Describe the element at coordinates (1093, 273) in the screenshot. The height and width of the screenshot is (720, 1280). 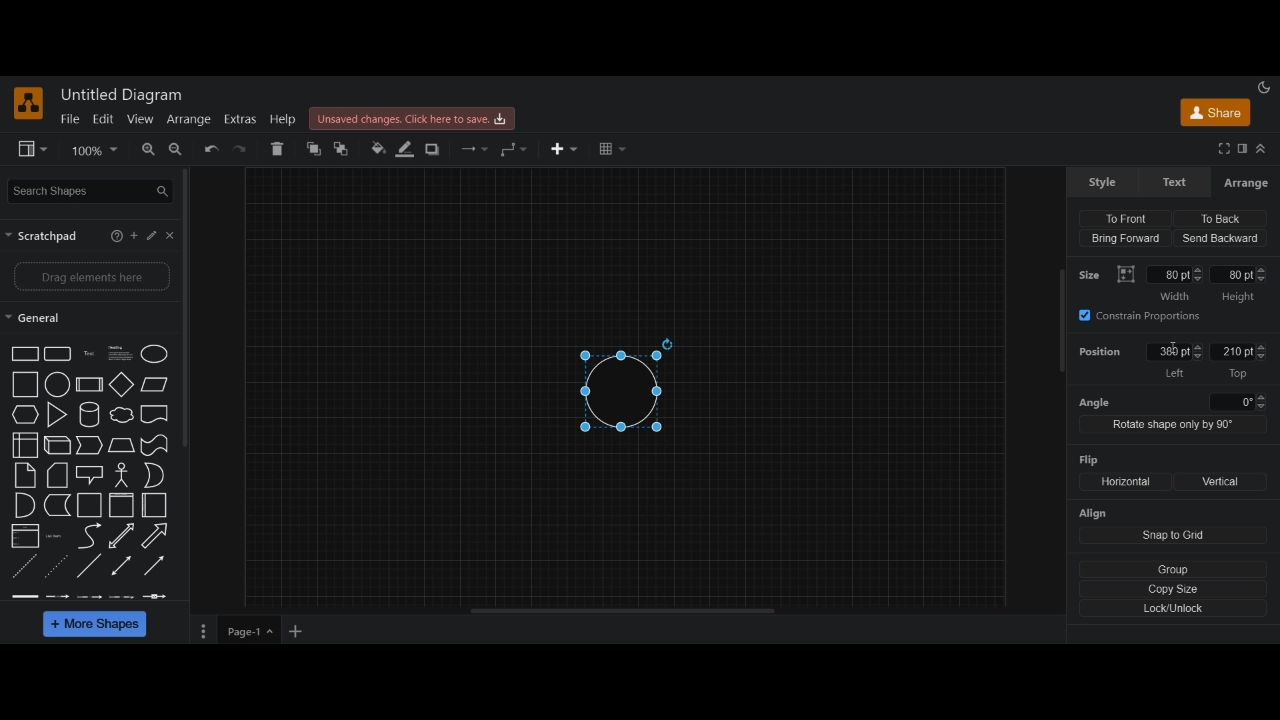
I see `size` at that location.